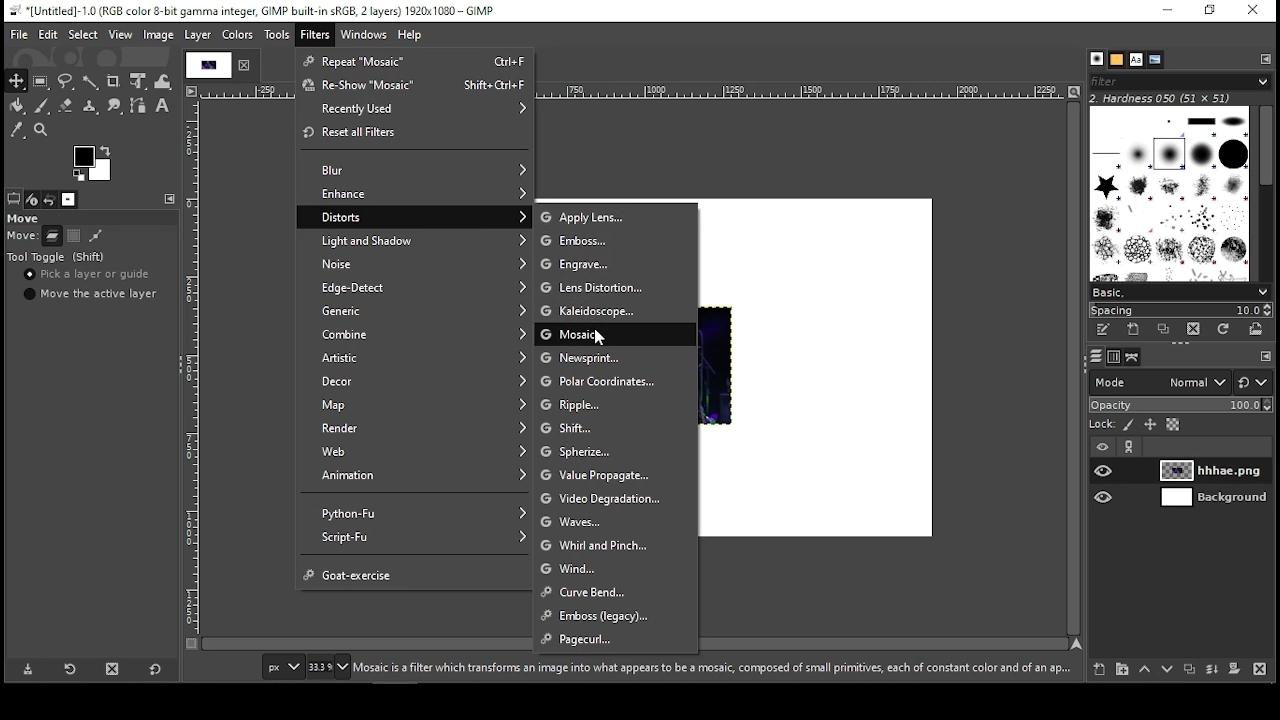 The width and height of the screenshot is (1280, 720). What do you see at coordinates (418, 261) in the screenshot?
I see `noise` at bounding box center [418, 261].